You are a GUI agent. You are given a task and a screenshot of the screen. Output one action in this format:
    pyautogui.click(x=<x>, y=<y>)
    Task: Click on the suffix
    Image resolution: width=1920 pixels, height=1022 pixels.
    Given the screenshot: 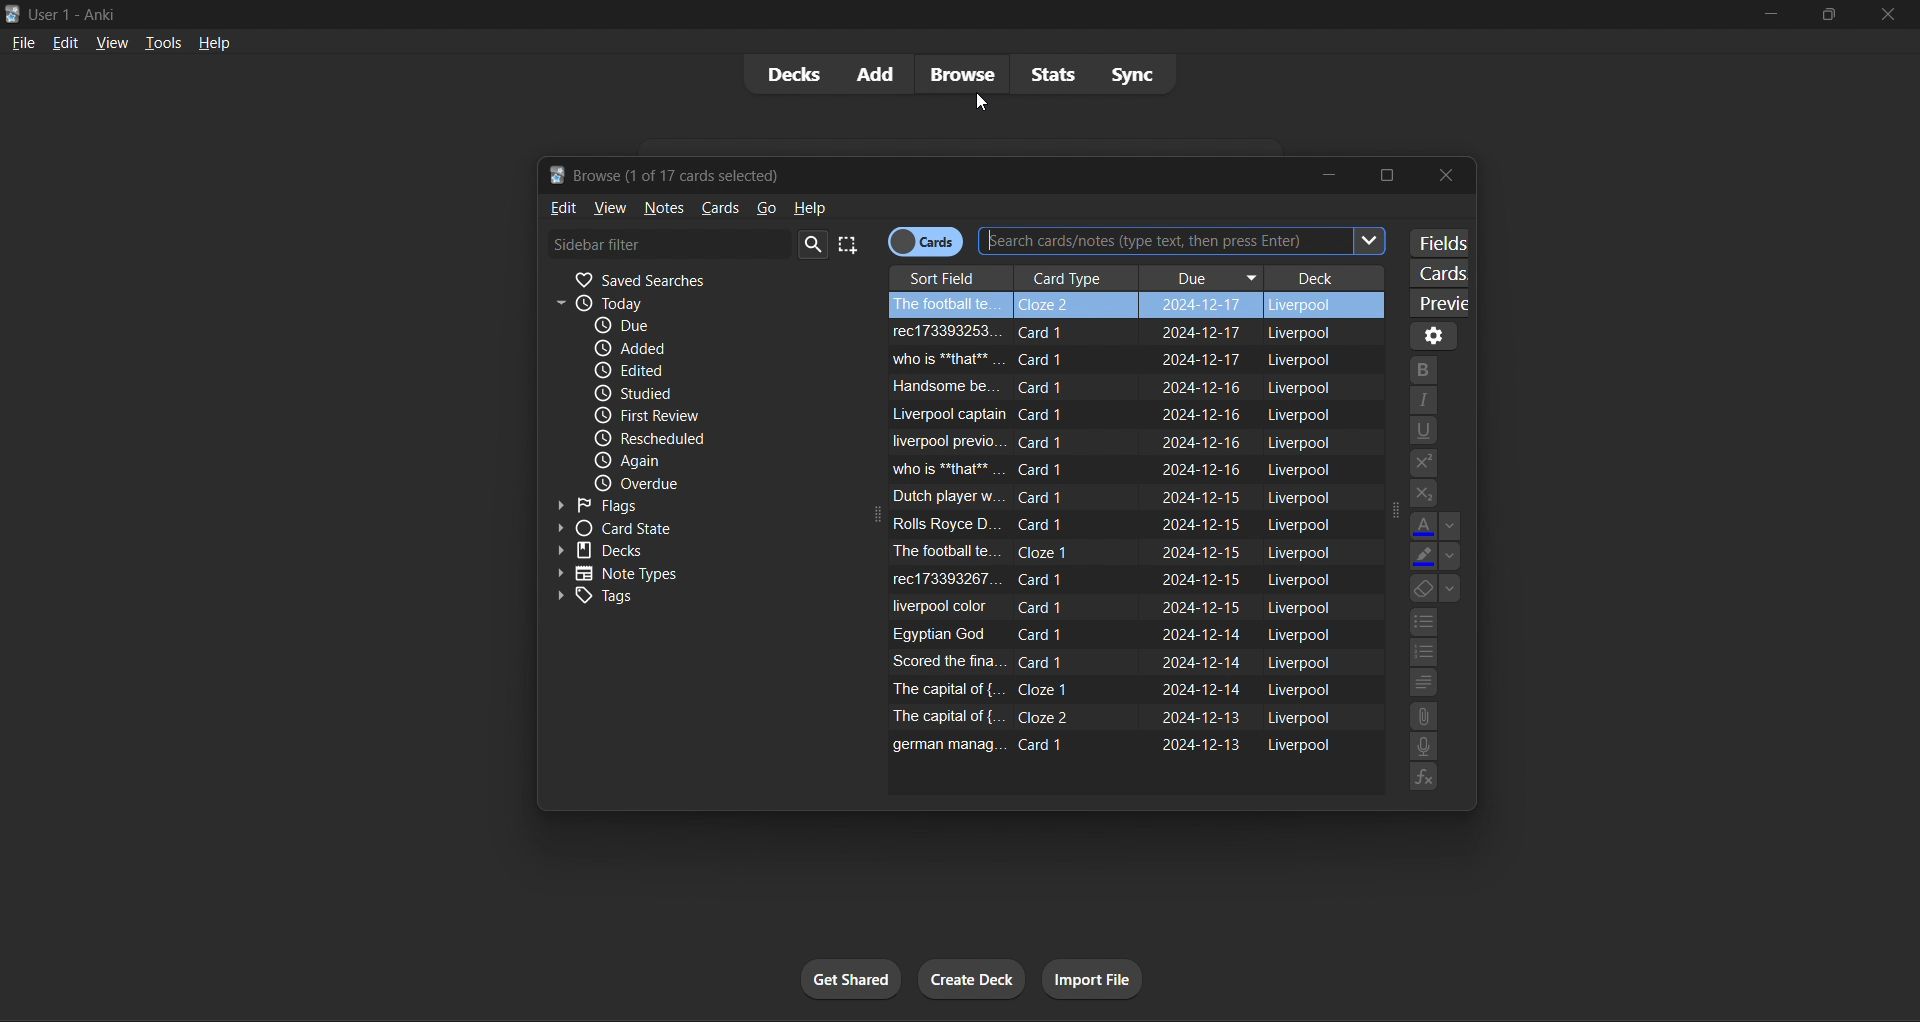 What is the action you would take?
    pyautogui.click(x=1422, y=464)
    